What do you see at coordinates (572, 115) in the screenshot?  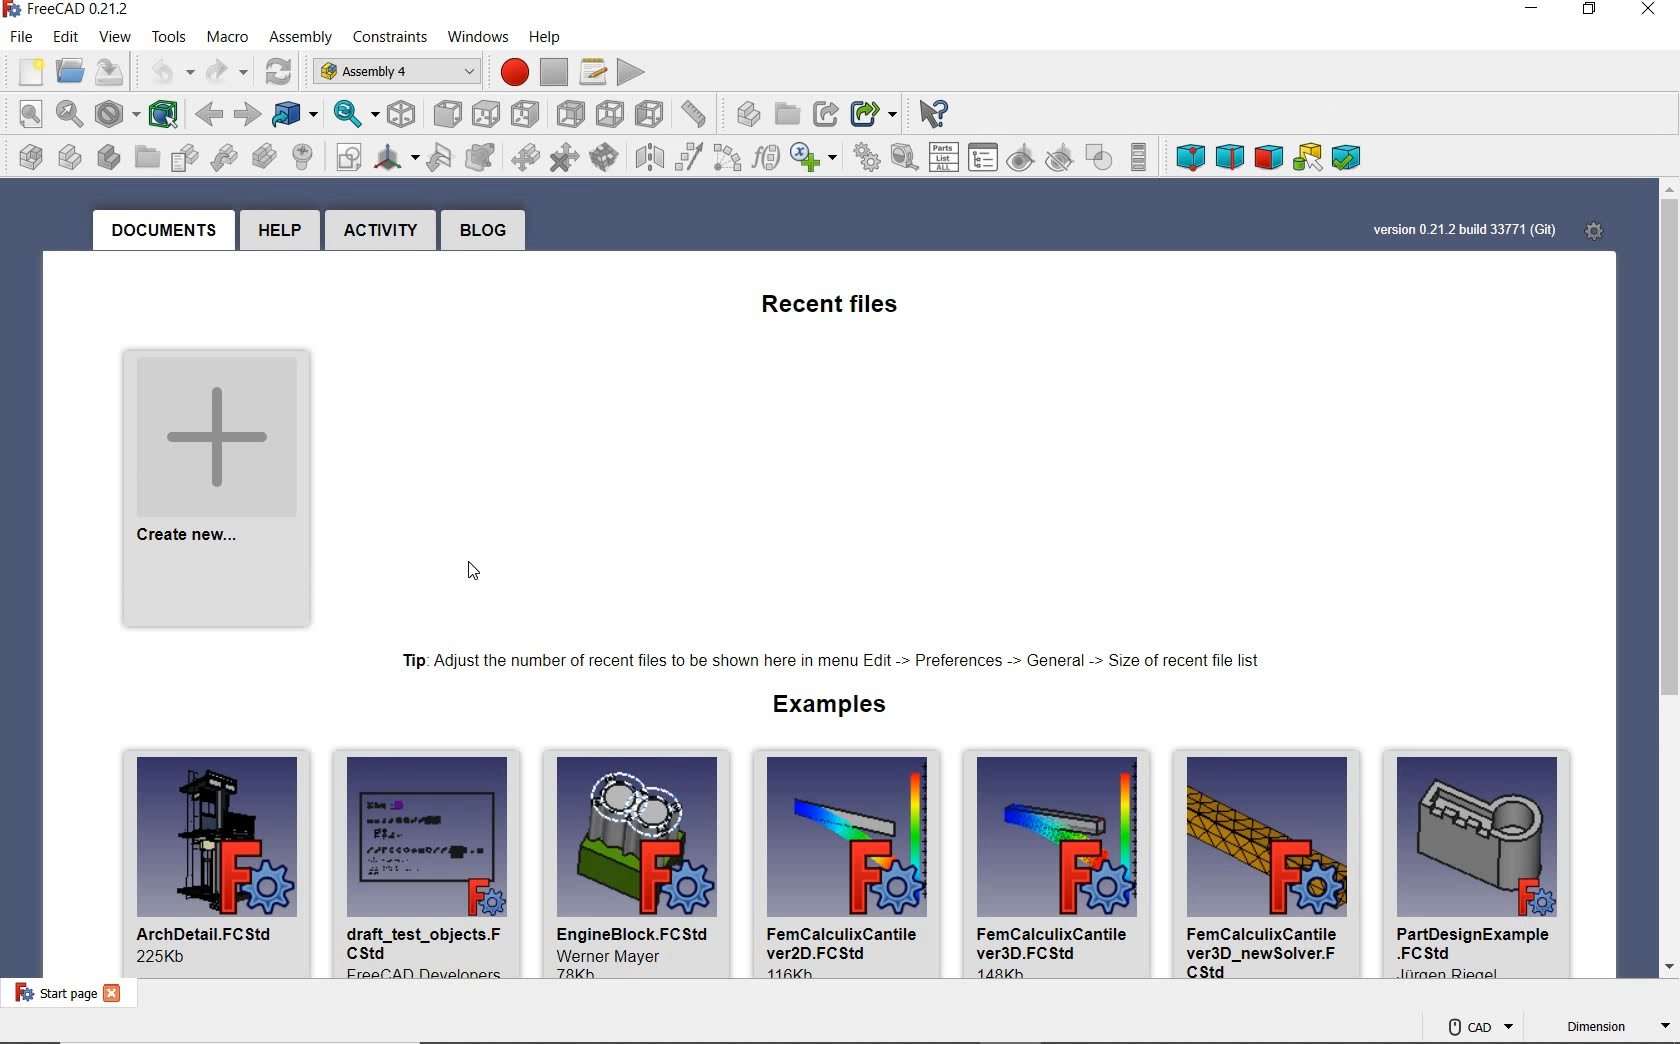 I see `rear` at bounding box center [572, 115].